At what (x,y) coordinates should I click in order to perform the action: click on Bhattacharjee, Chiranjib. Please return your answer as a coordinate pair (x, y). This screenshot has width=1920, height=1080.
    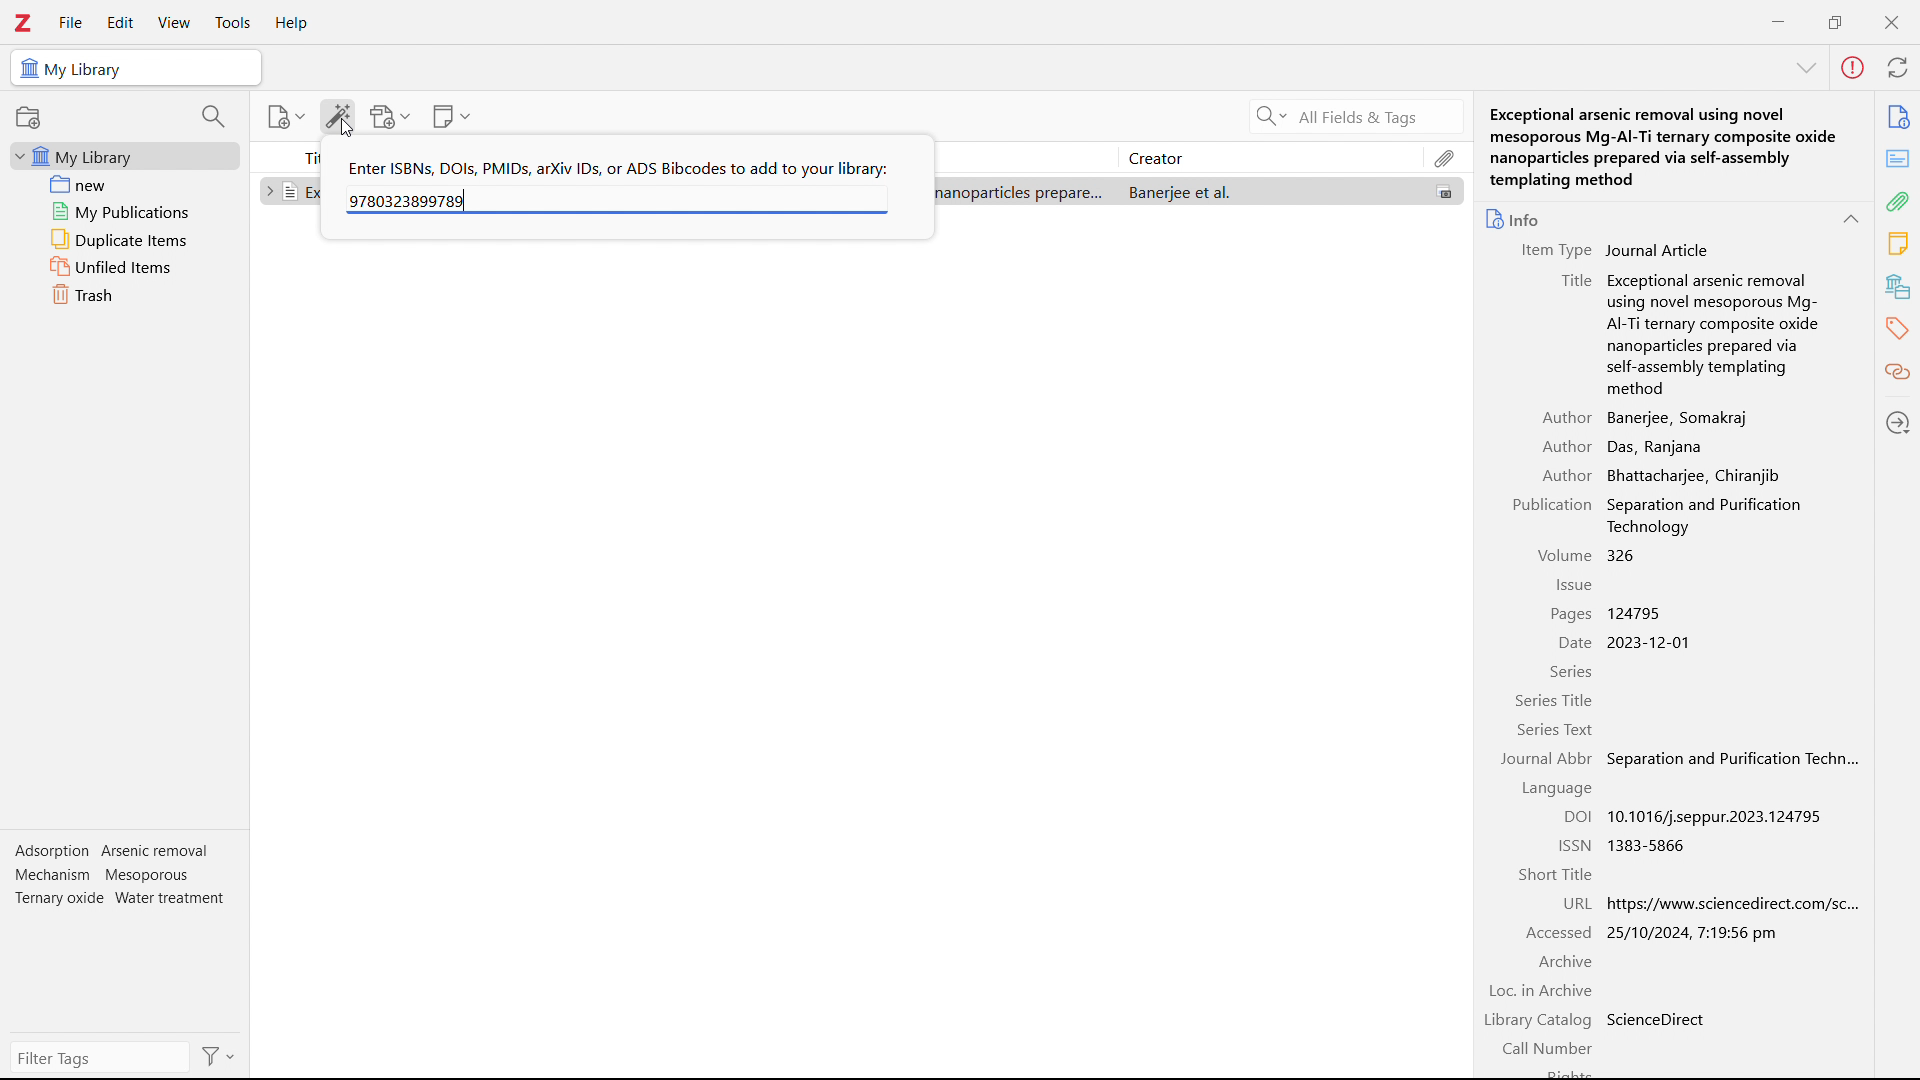
    Looking at the image, I should click on (1694, 475).